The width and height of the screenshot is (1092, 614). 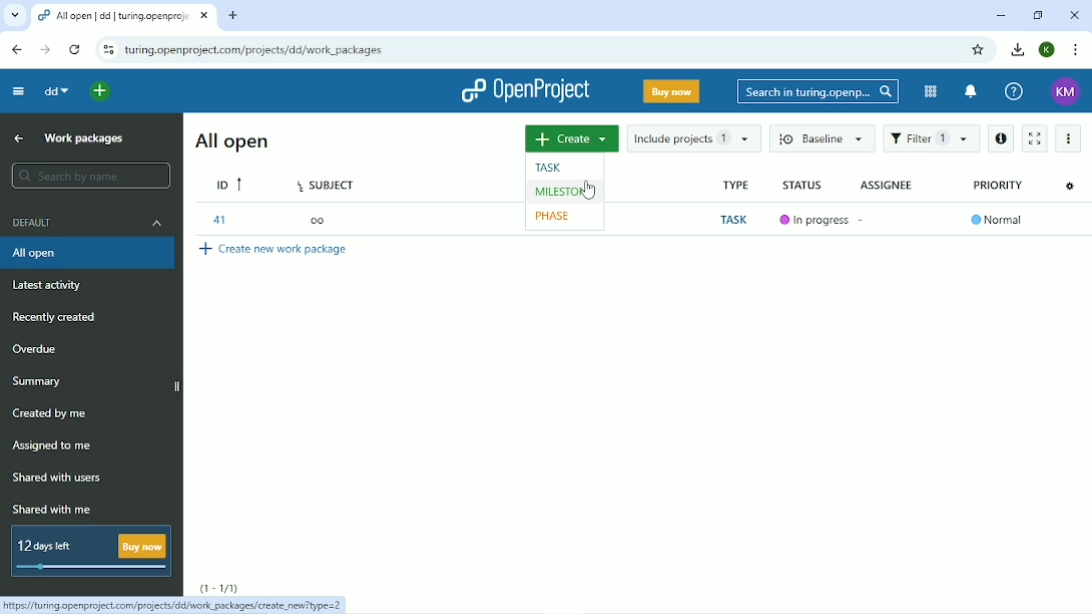 What do you see at coordinates (1000, 139) in the screenshot?
I see `Open details view` at bounding box center [1000, 139].